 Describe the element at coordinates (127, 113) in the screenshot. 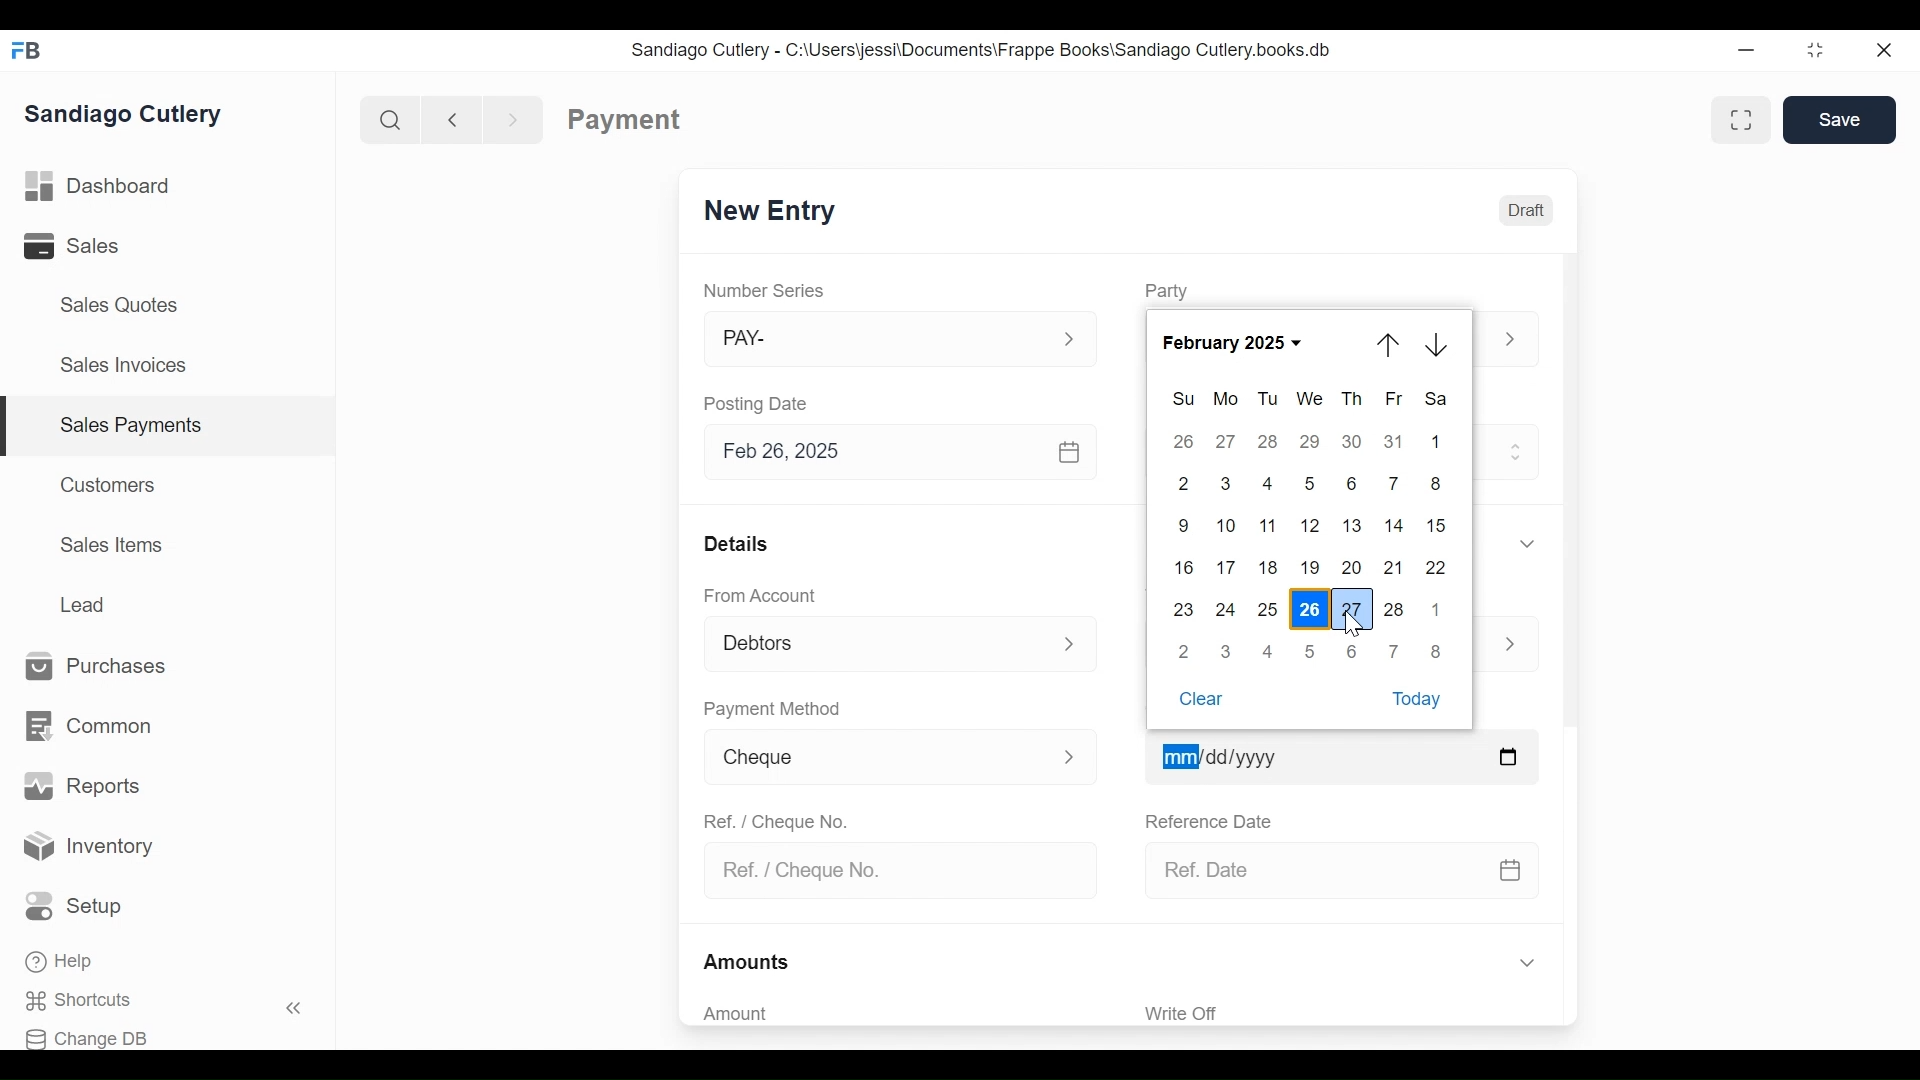

I see `Sandiago Cutlery` at that location.